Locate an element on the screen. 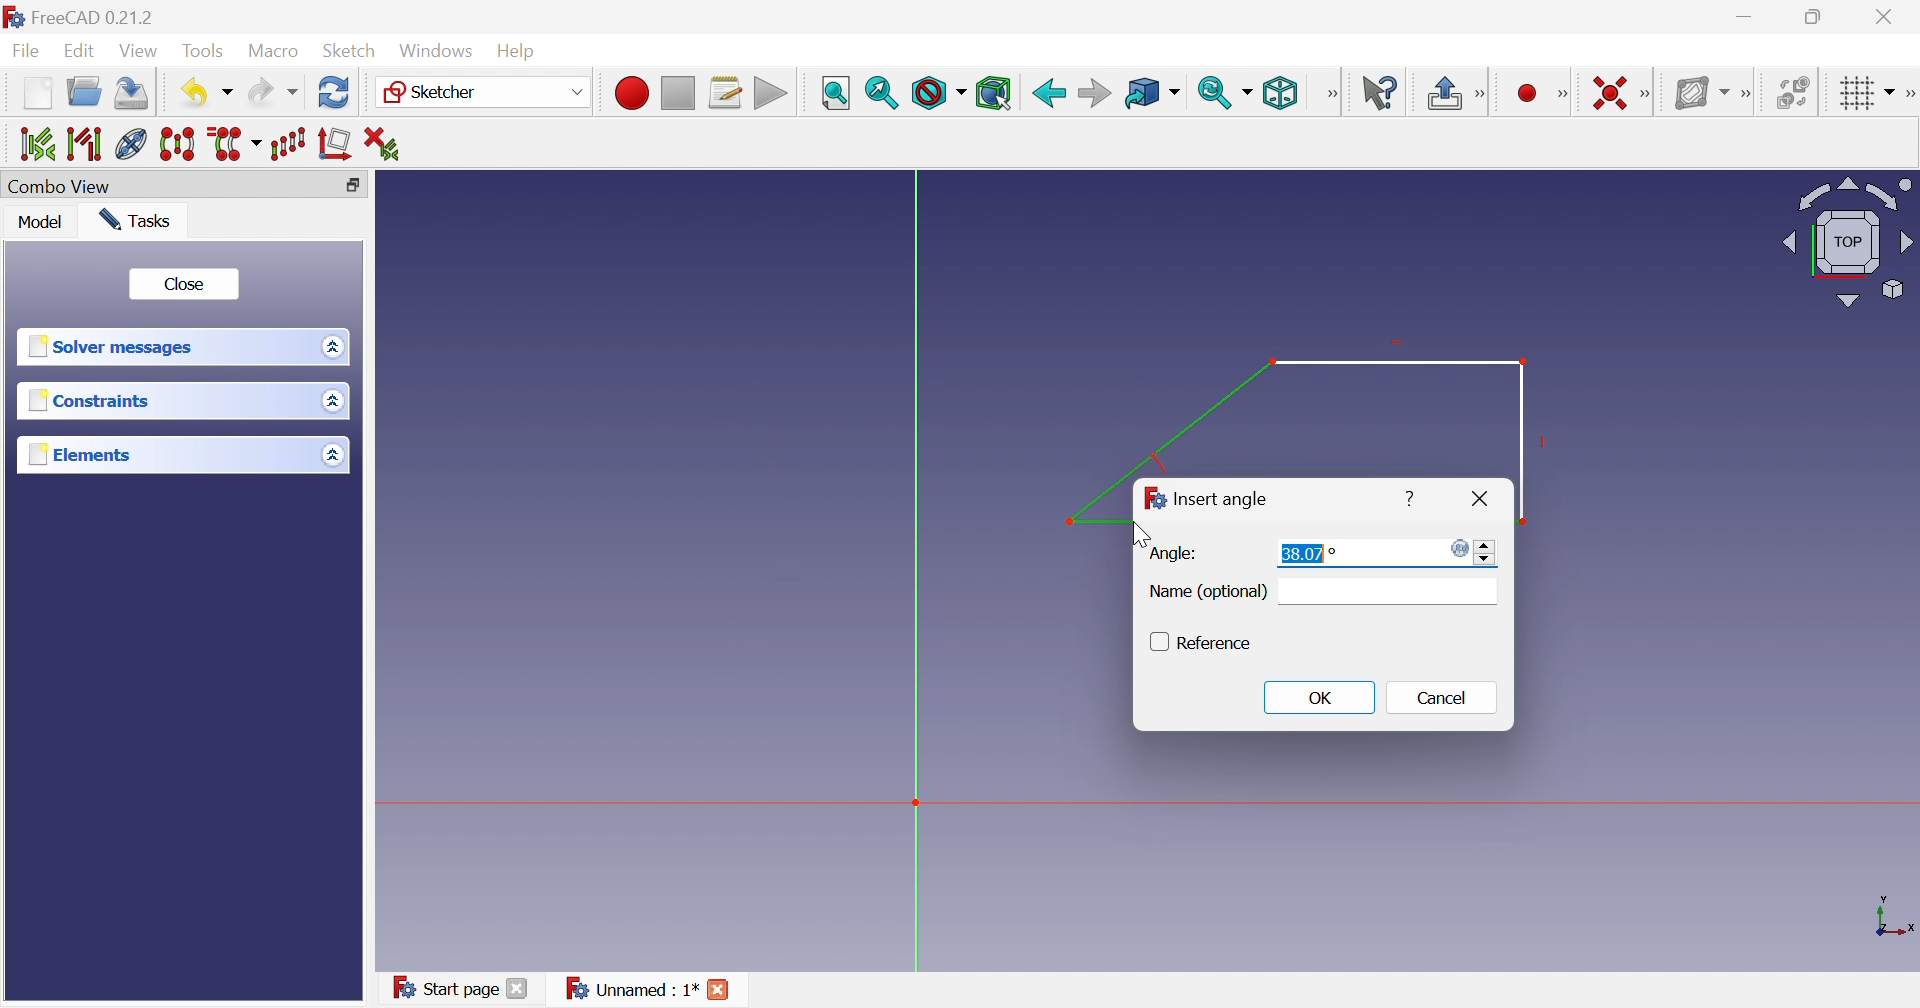 This screenshot has width=1920, height=1008. Select associated constraints is located at coordinates (29, 143).